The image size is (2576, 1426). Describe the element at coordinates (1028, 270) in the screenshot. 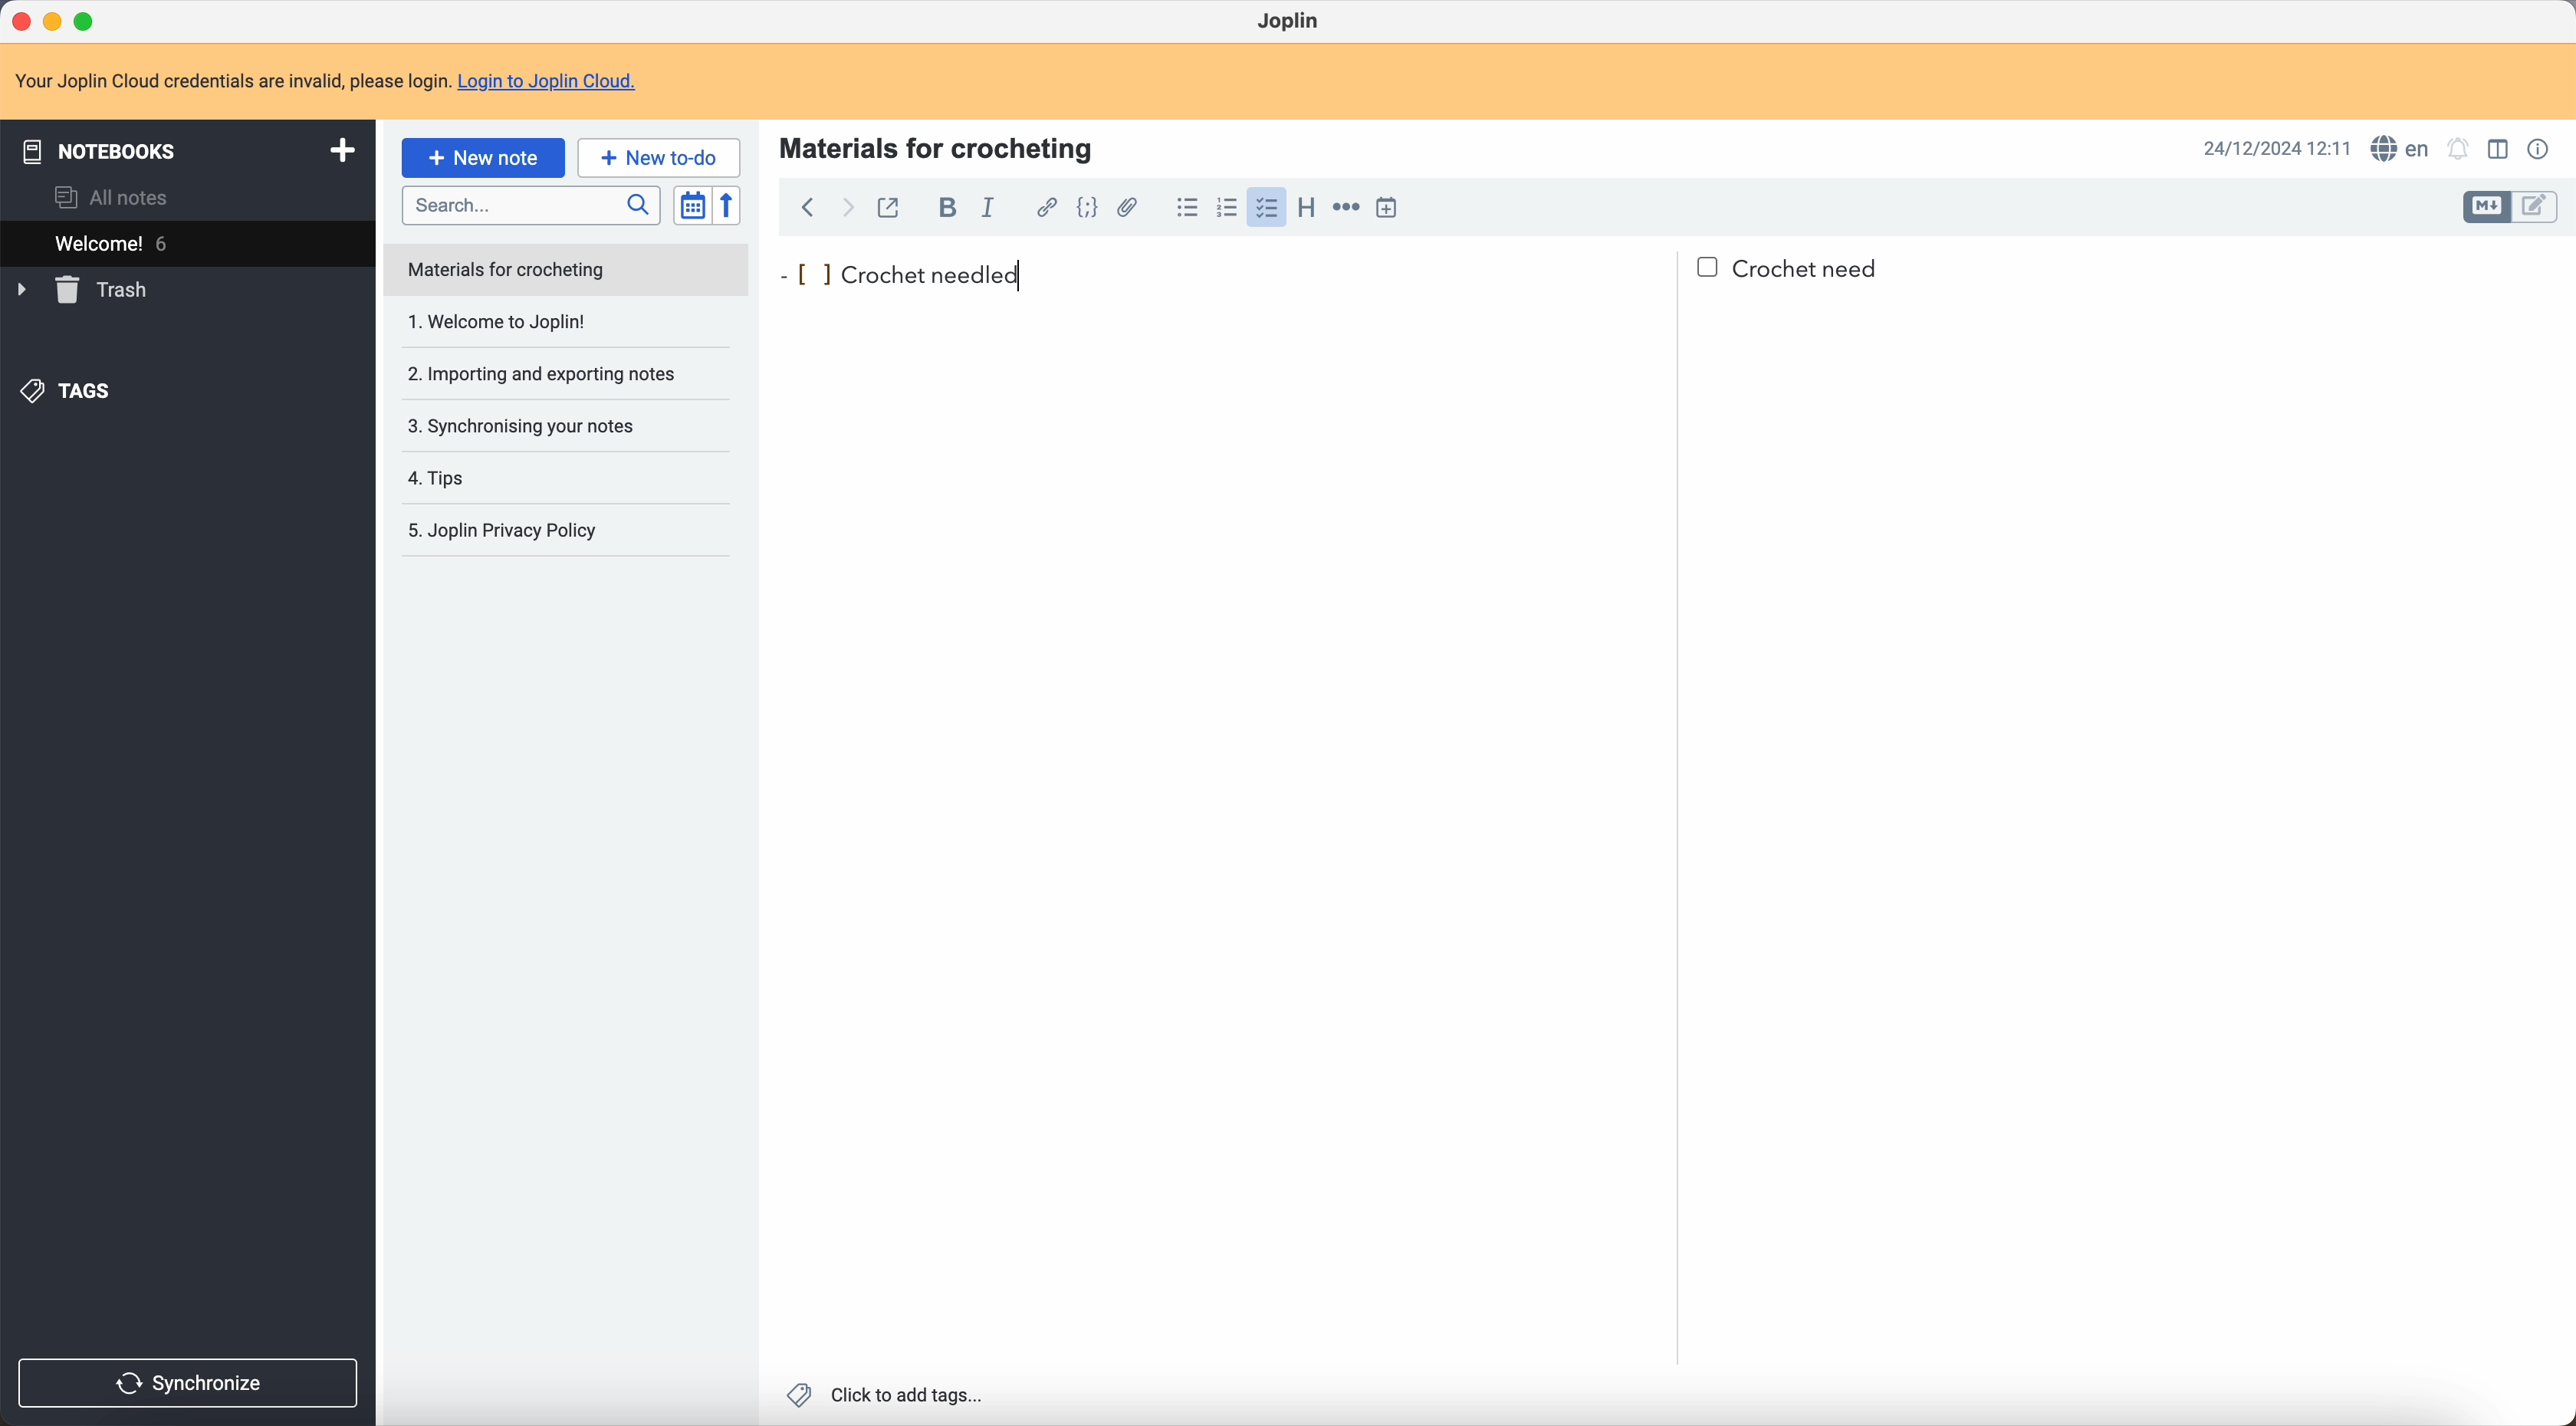

I see `cursor` at that location.